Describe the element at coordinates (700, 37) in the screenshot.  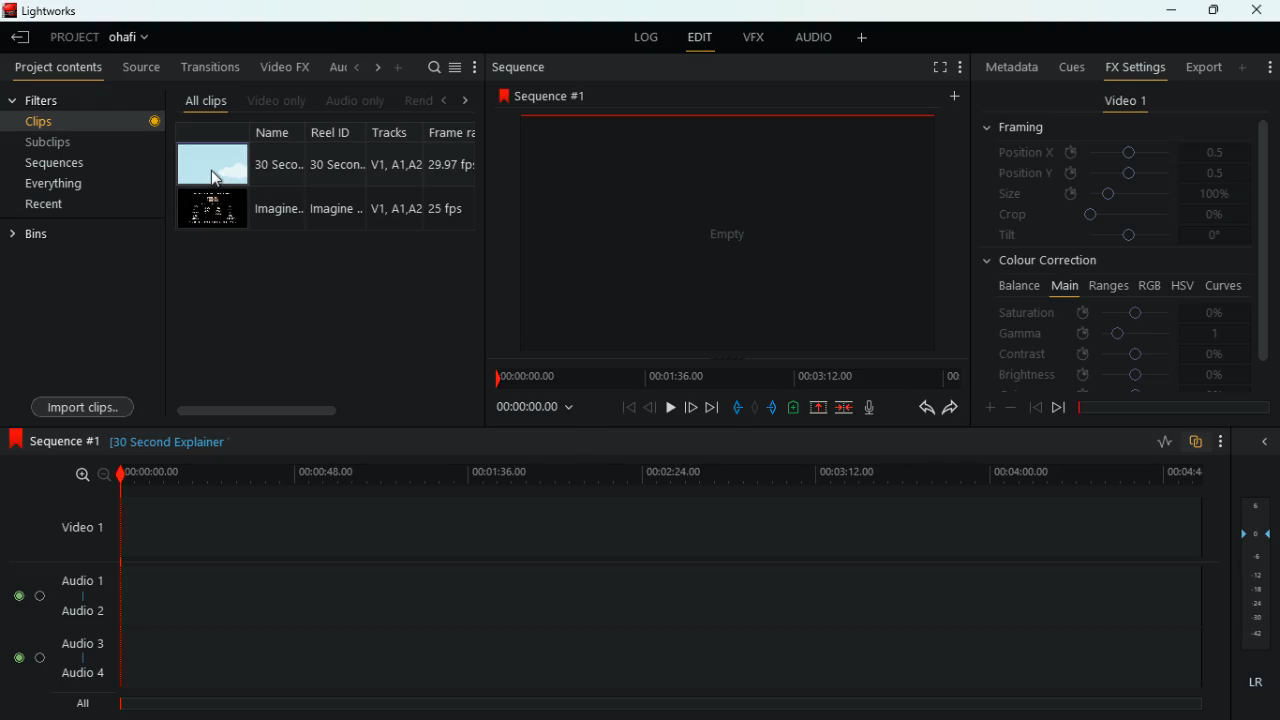
I see `edit` at that location.